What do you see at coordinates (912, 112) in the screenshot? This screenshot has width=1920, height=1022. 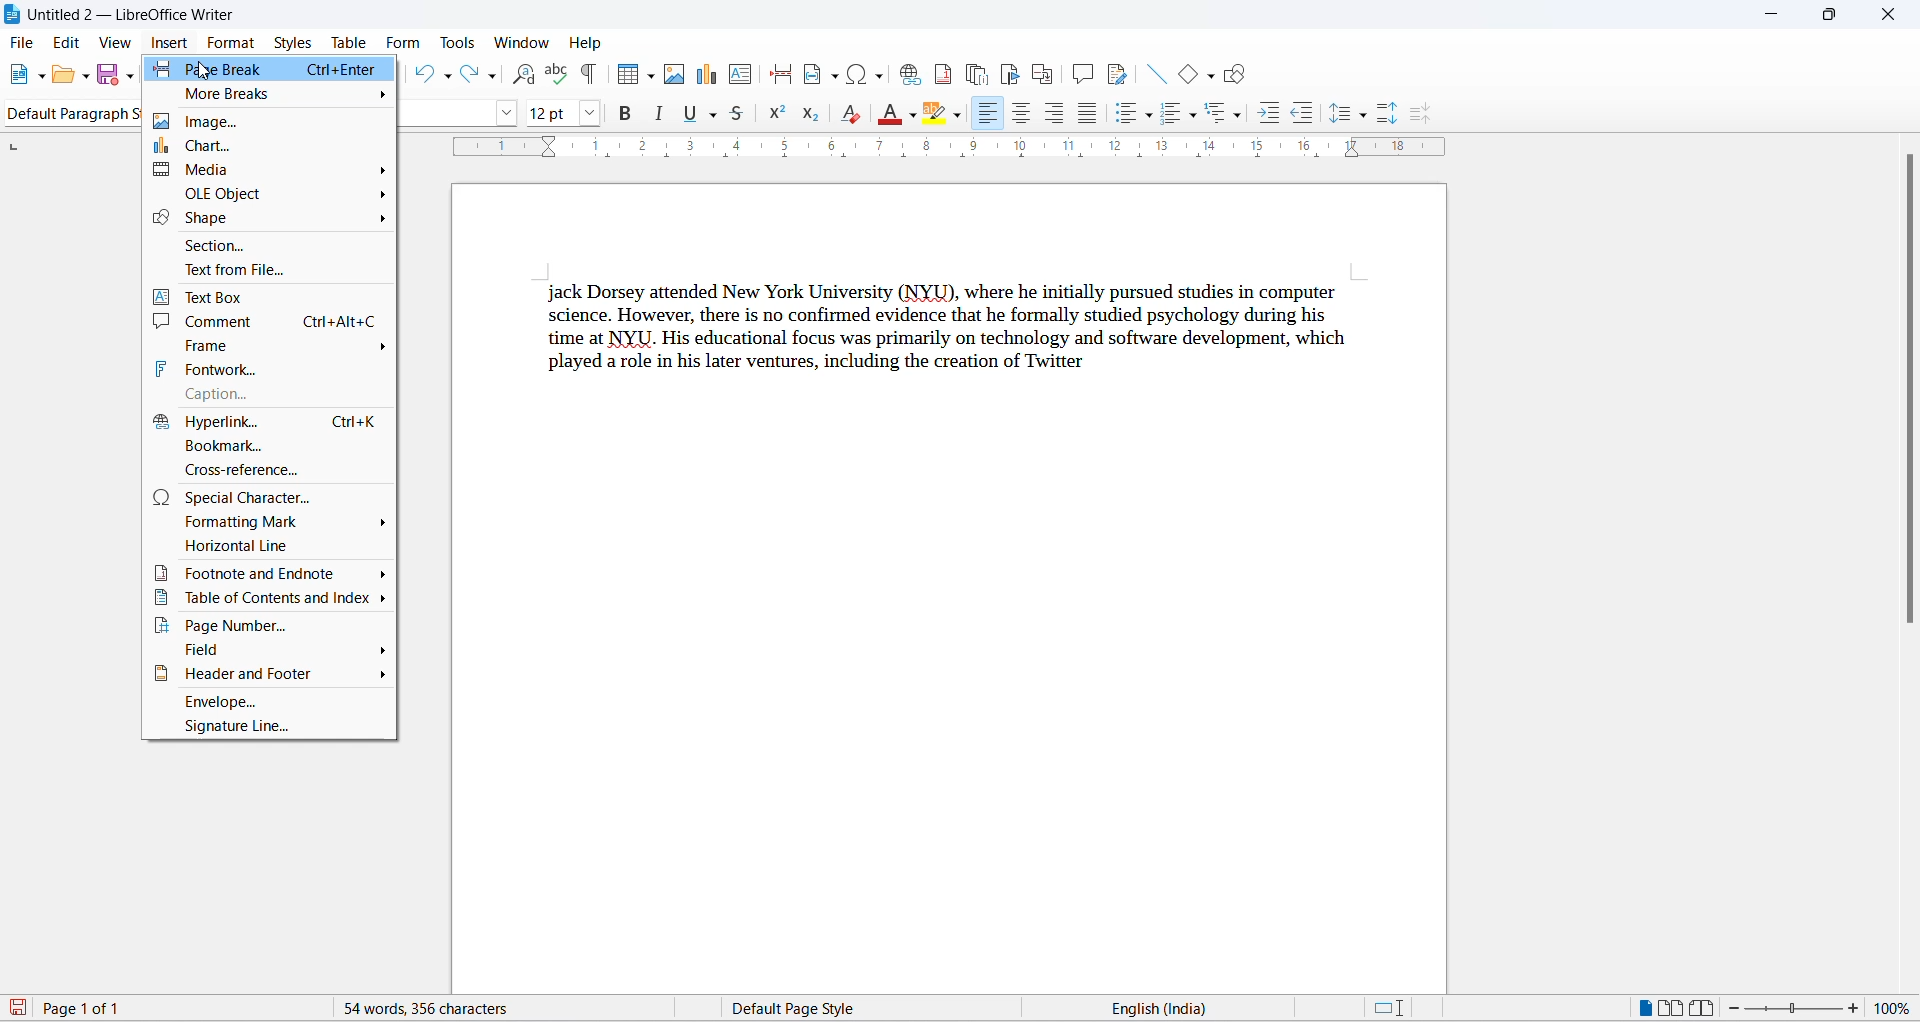 I see `font color options` at bounding box center [912, 112].